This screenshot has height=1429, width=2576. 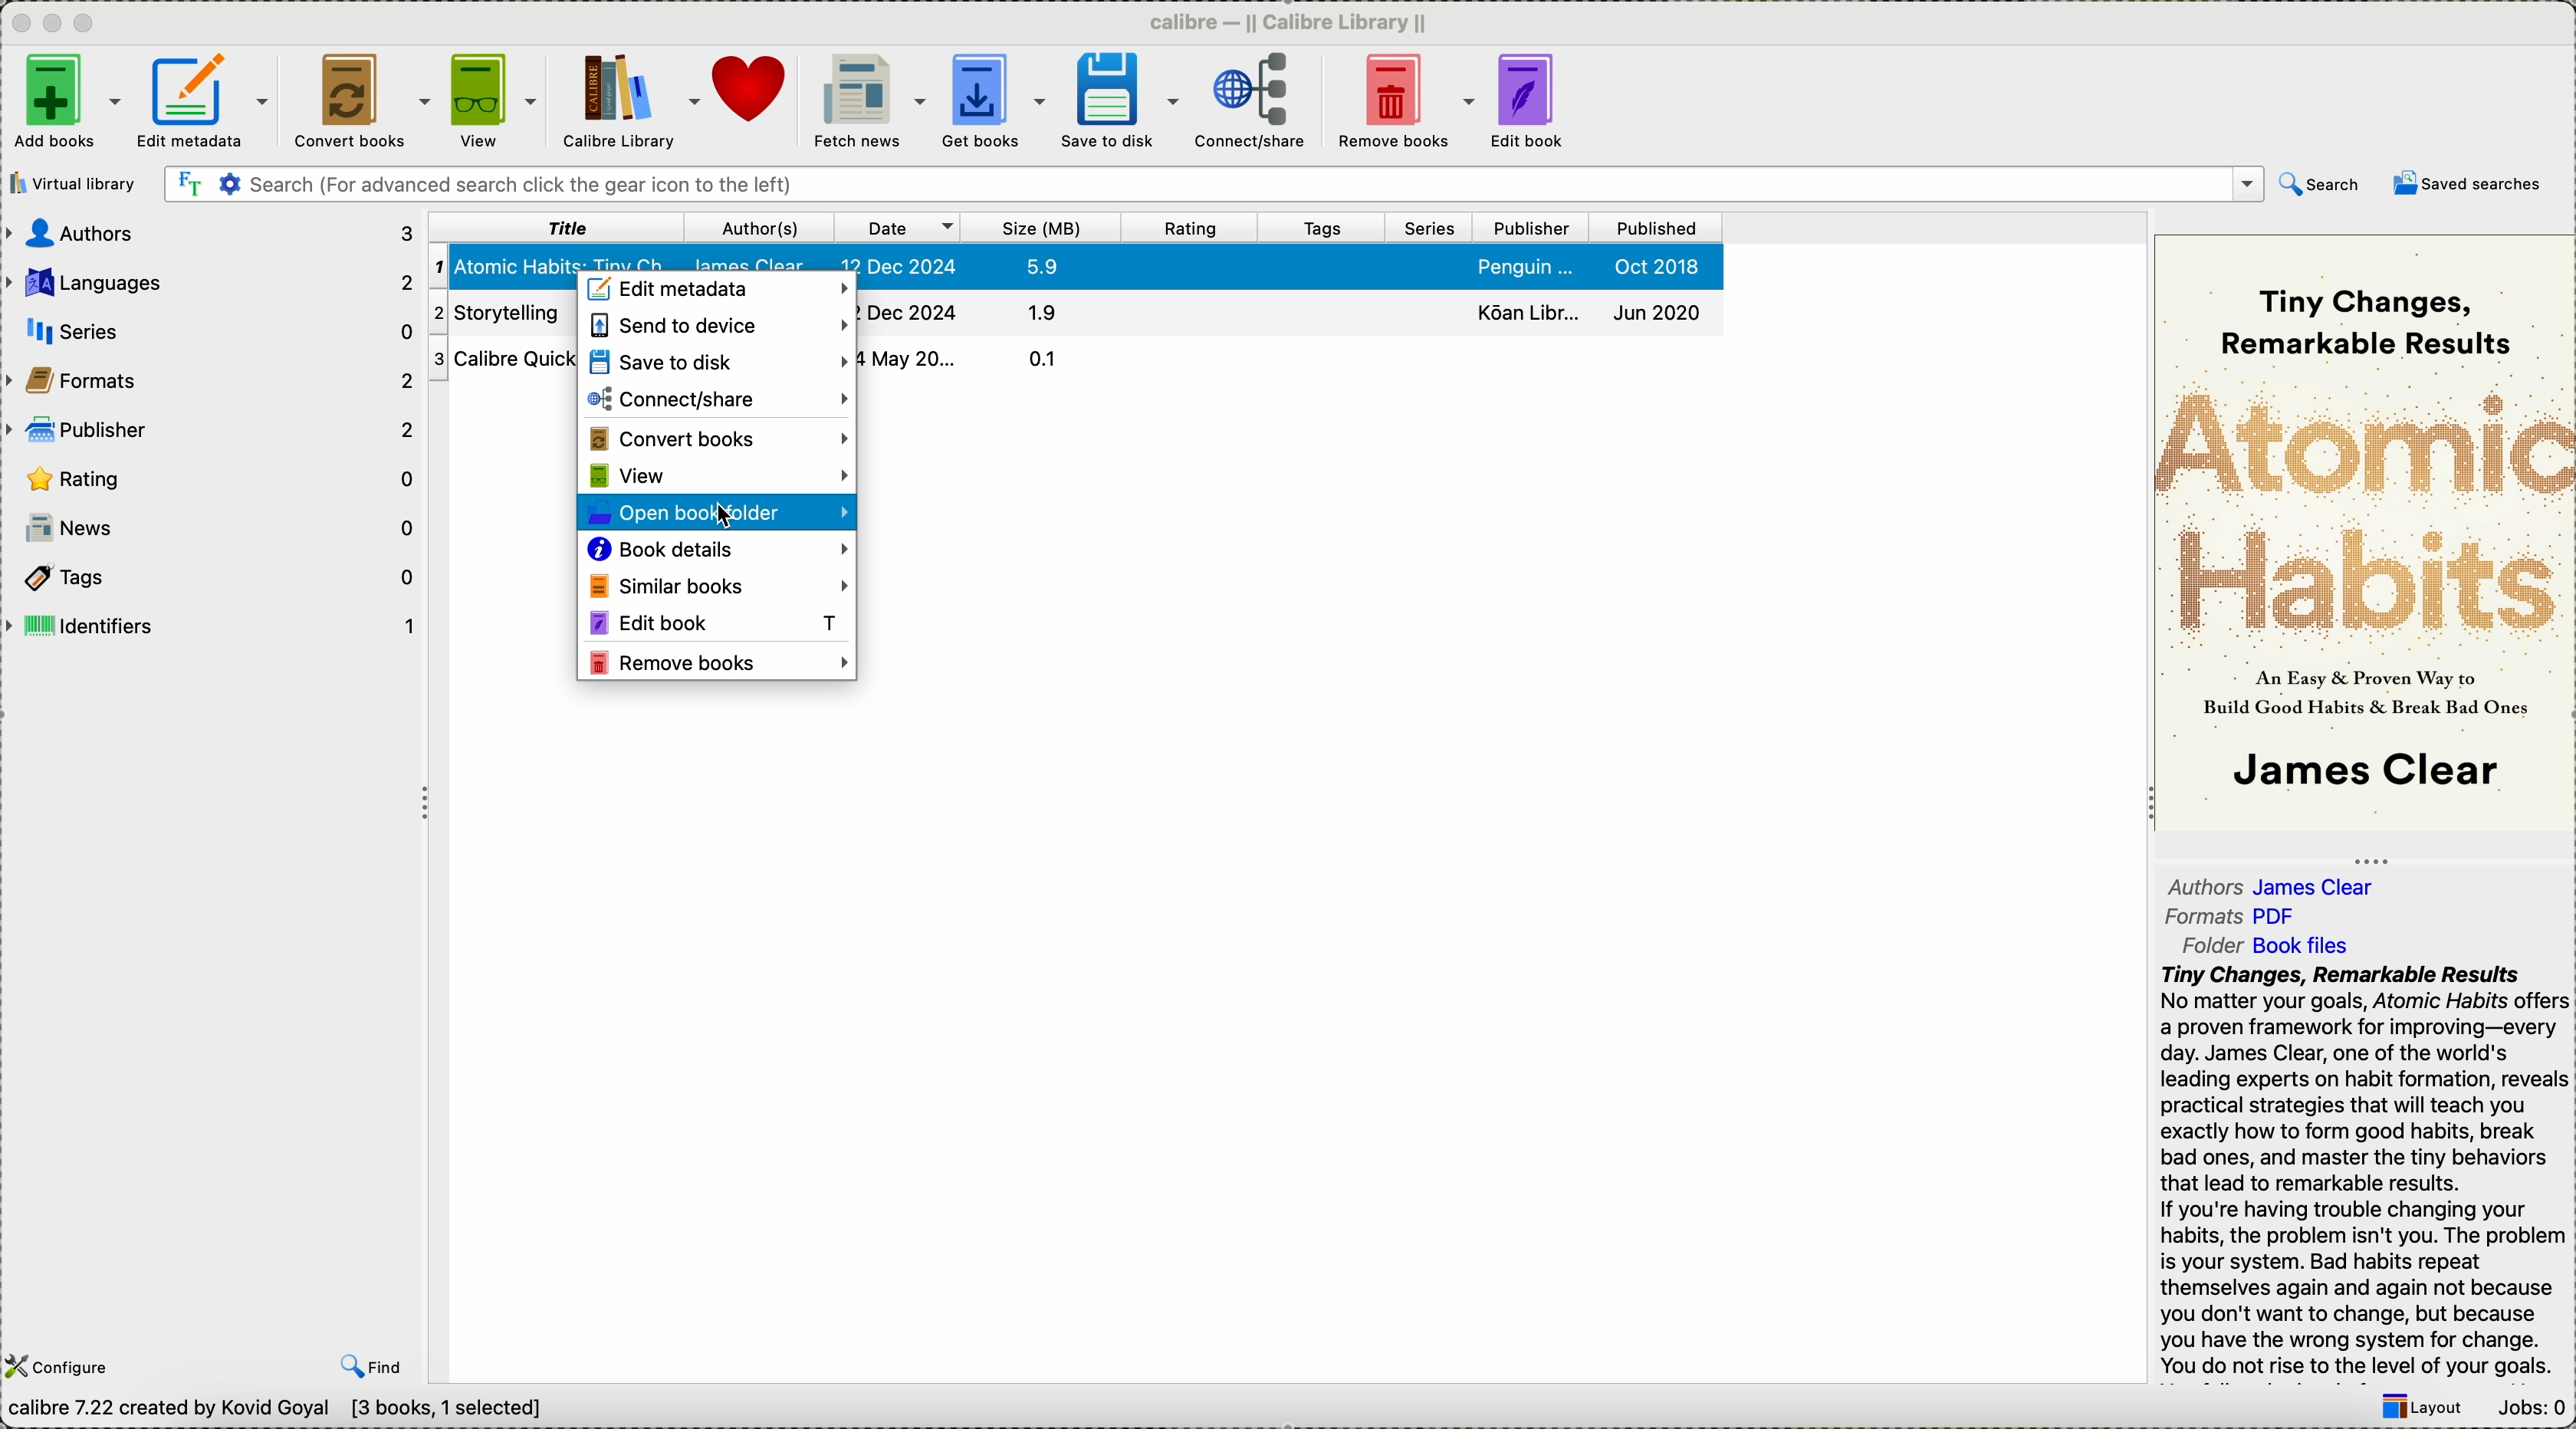 I want to click on similar books, so click(x=715, y=584).